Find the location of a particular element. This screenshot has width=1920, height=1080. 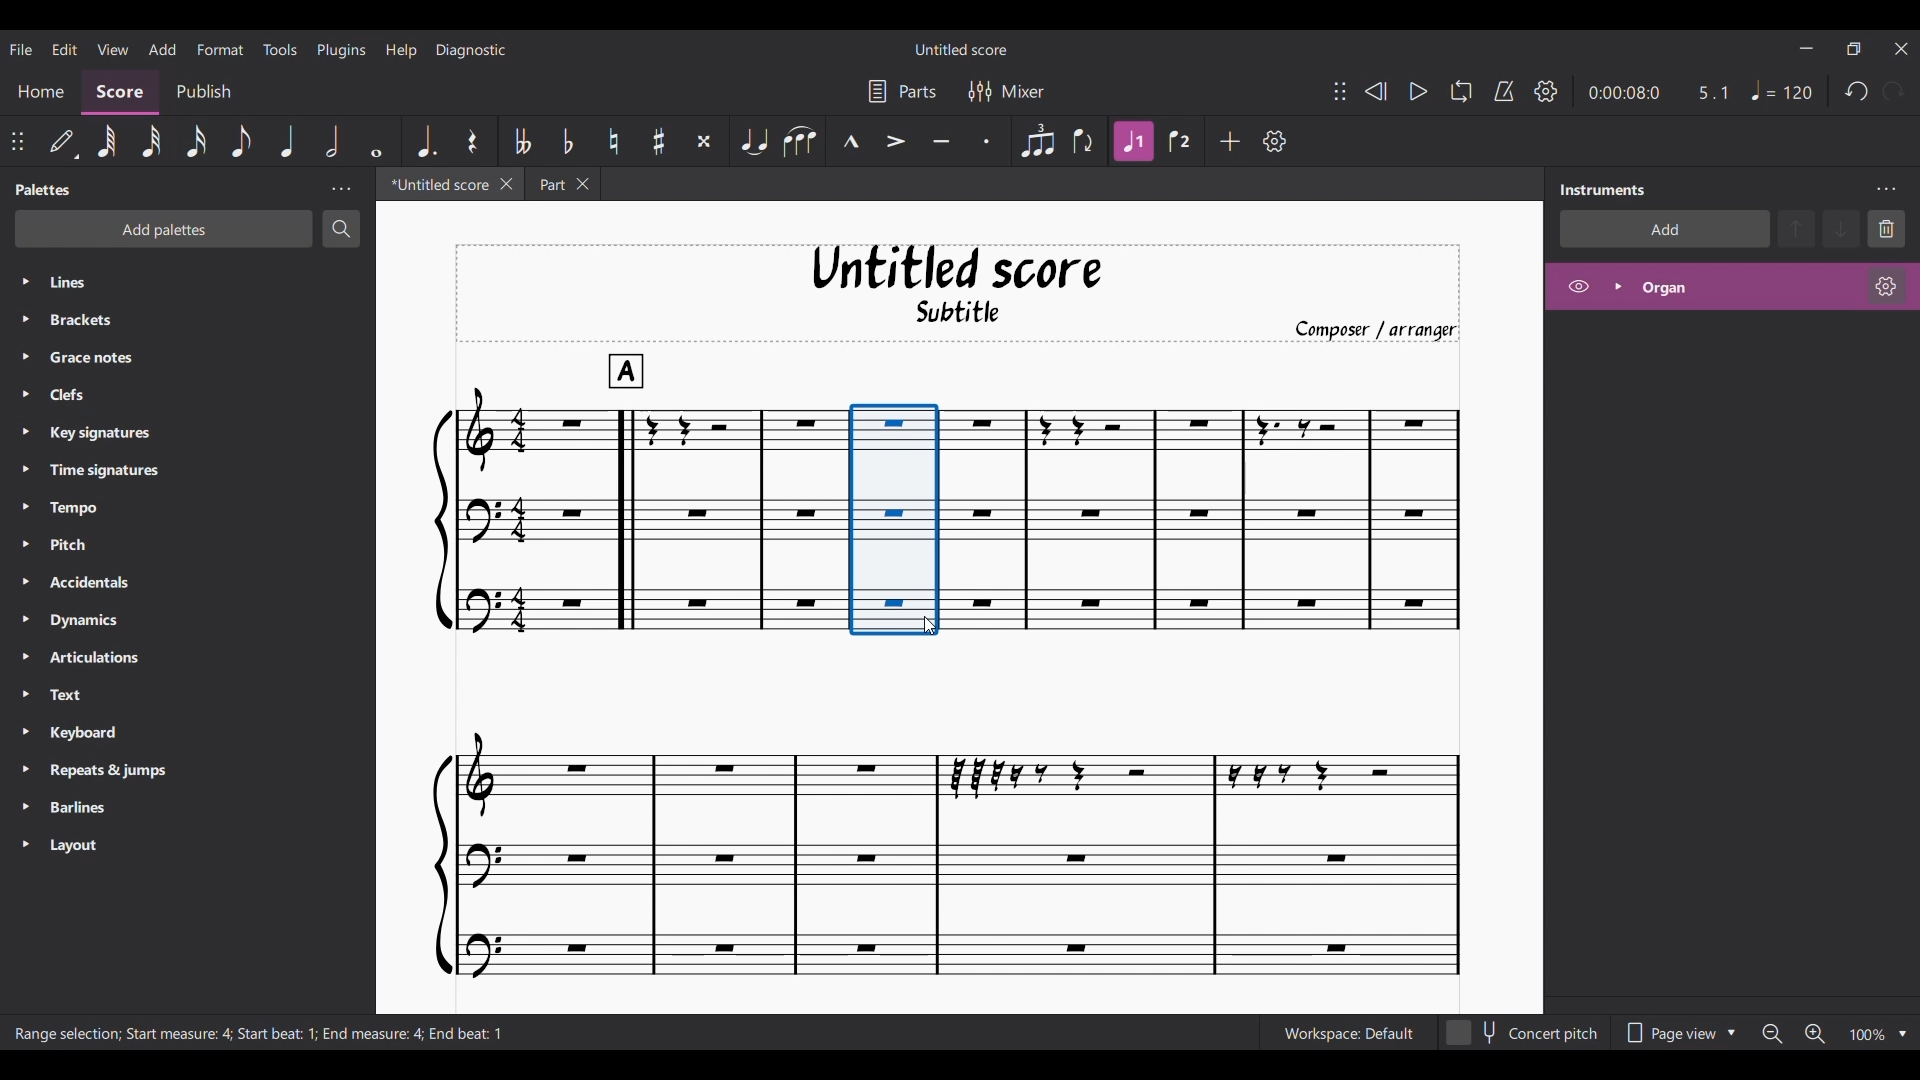

Augmentation dot is located at coordinates (428, 140).